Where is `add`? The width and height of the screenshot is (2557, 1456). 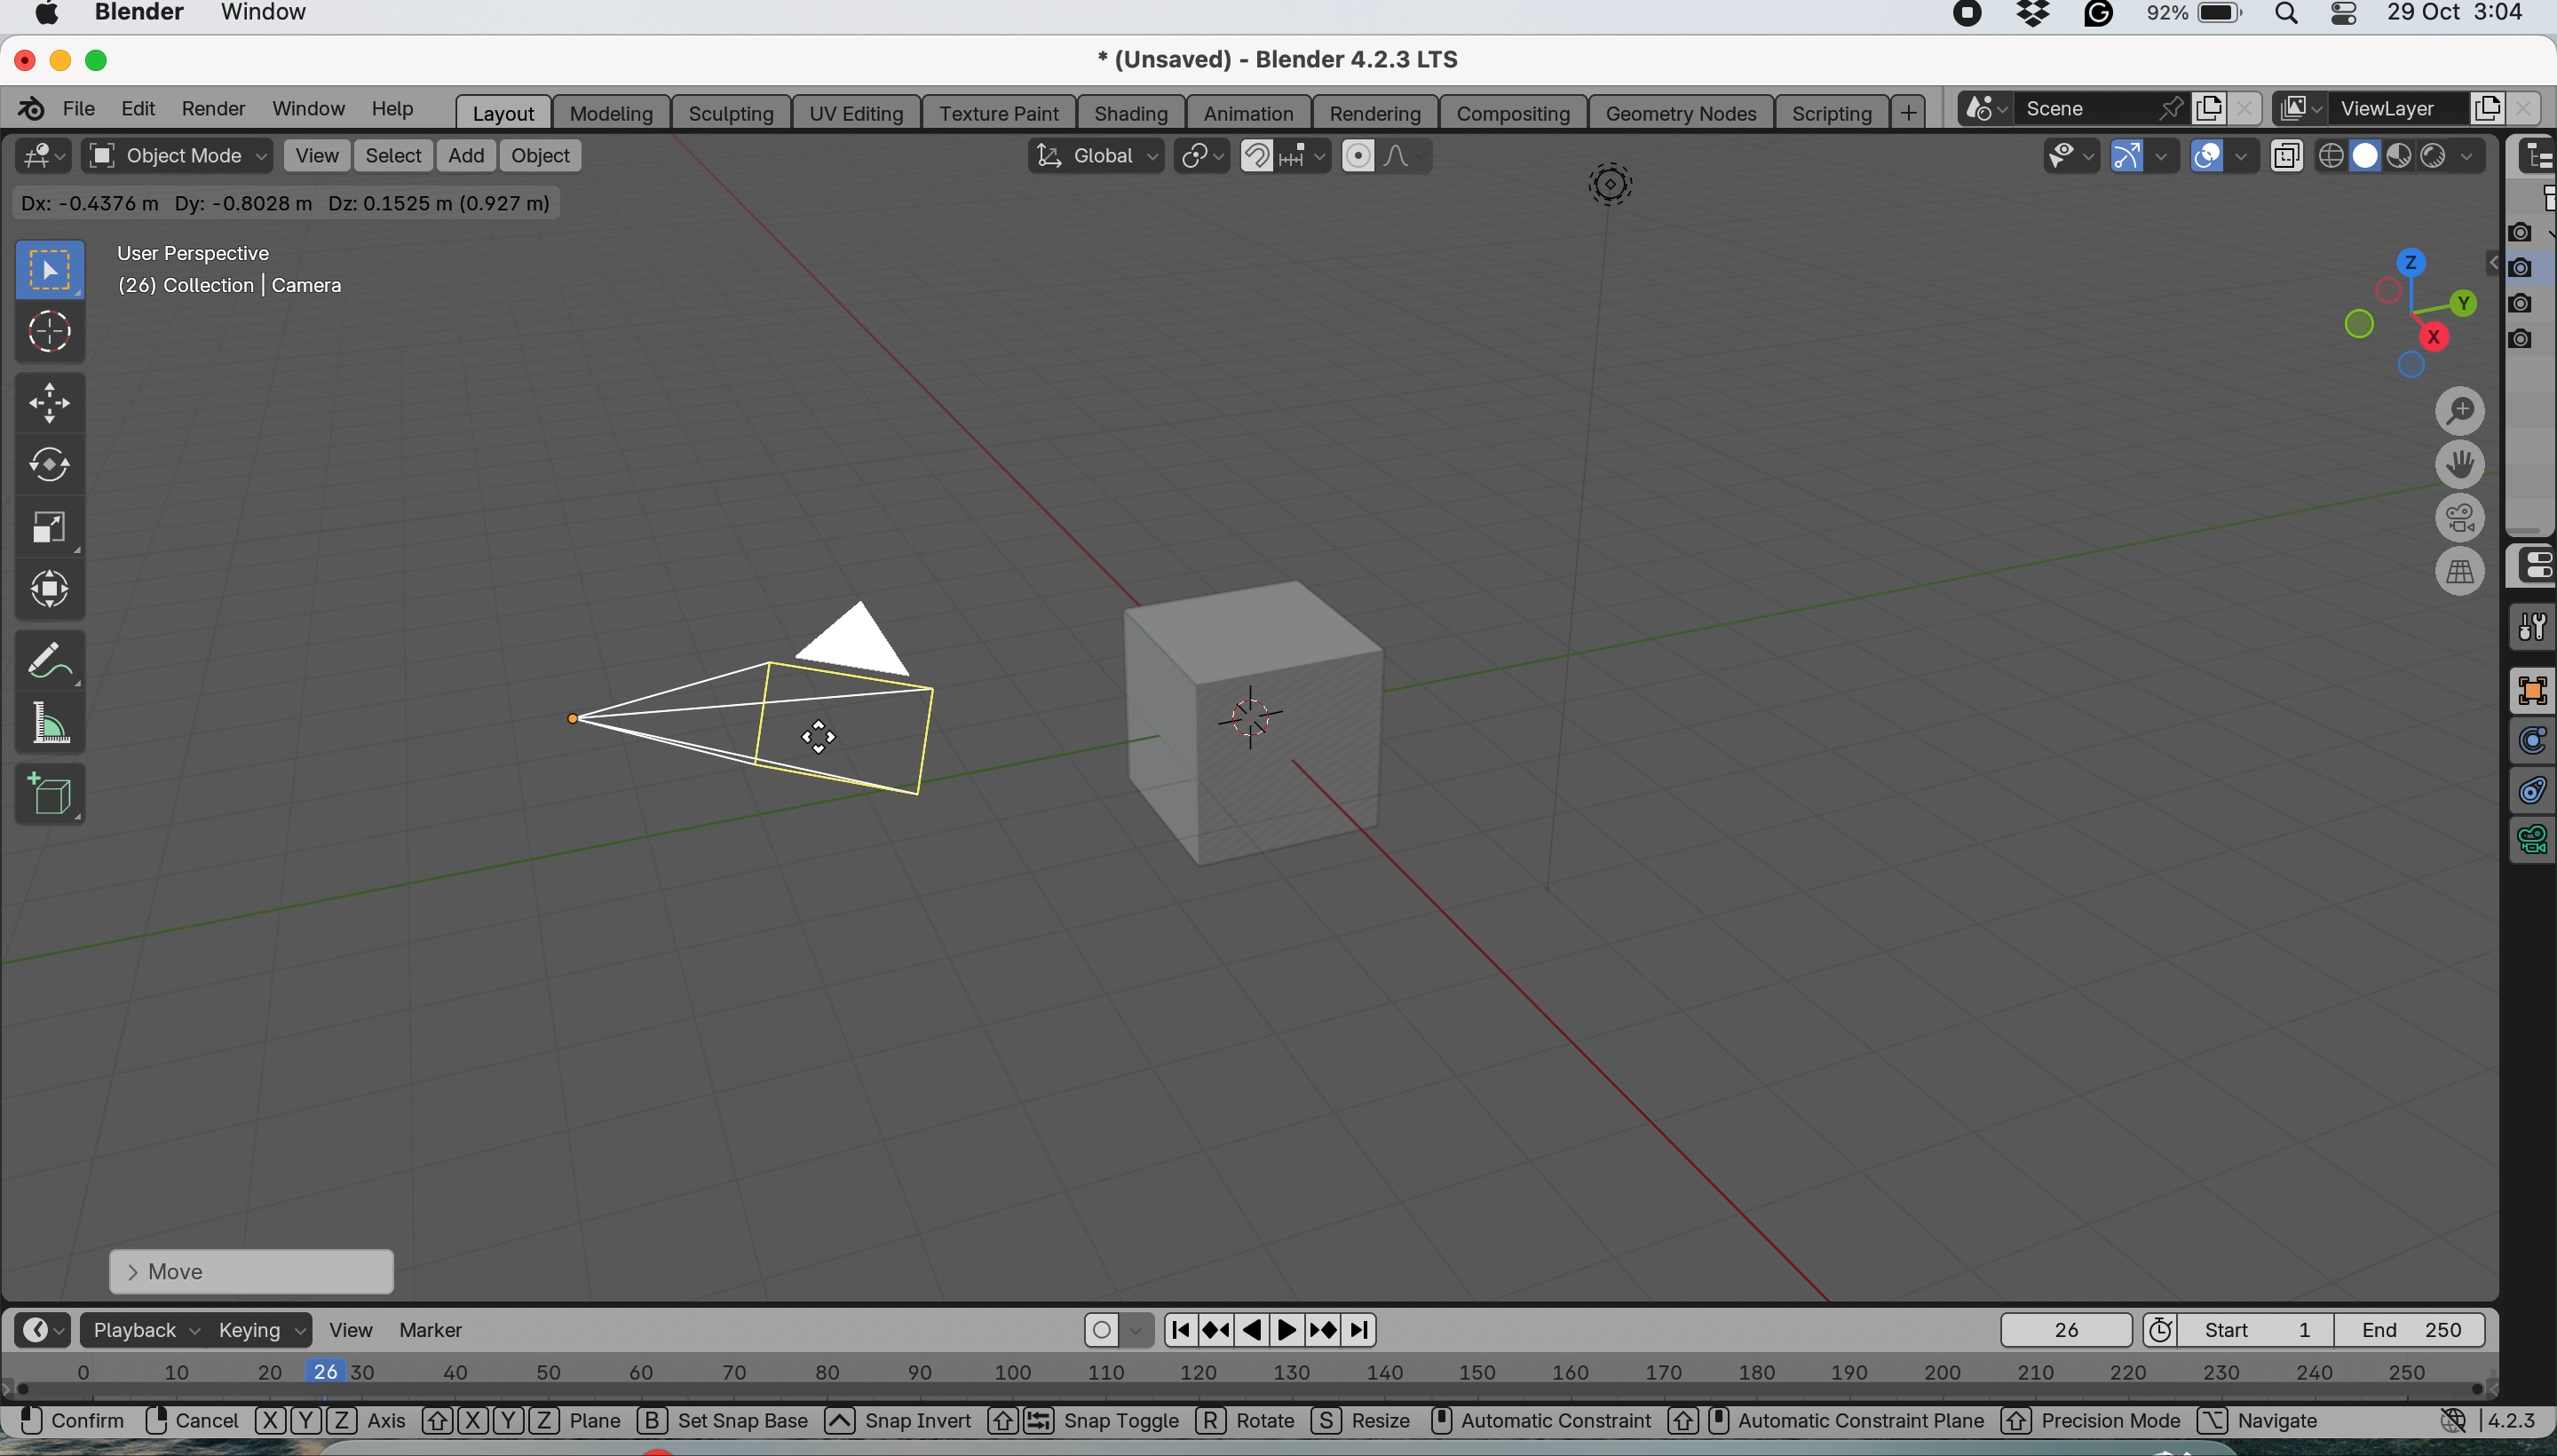
add is located at coordinates (461, 154).